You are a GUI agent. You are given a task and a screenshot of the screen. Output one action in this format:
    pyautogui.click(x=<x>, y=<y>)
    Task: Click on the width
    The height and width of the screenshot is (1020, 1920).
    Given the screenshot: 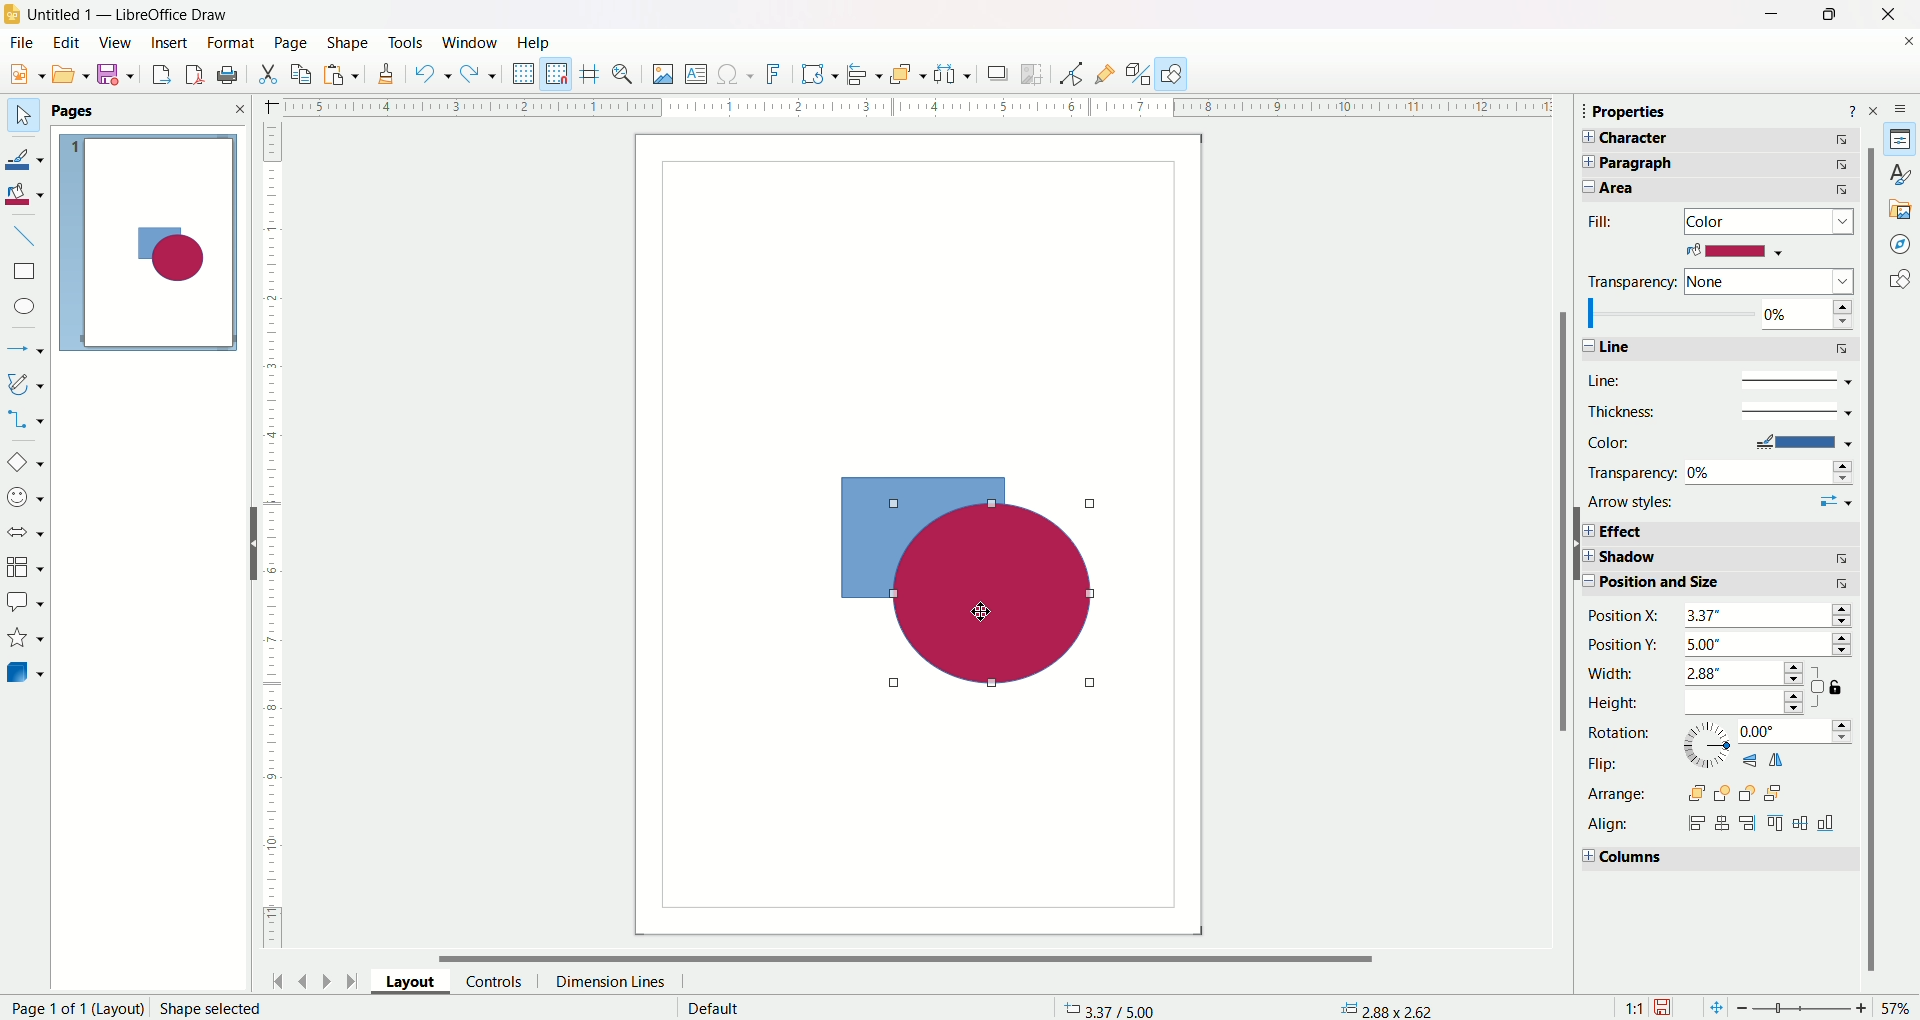 What is the action you would take?
    pyautogui.click(x=1697, y=674)
    